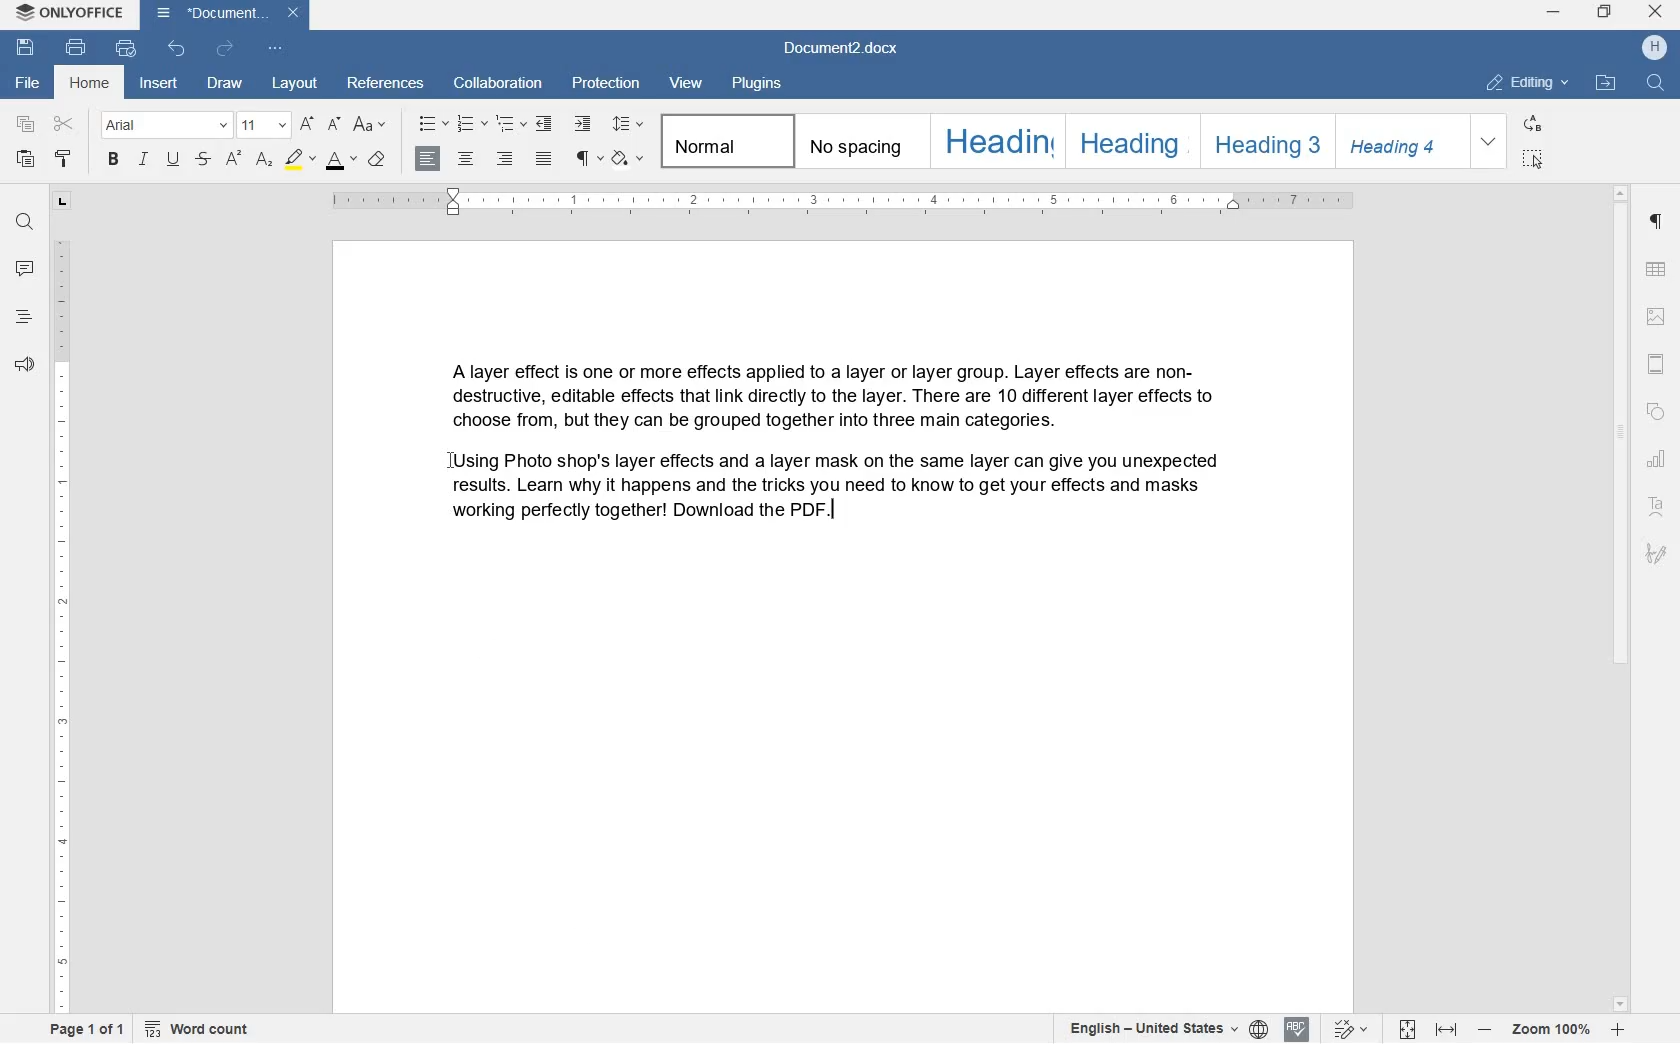 The image size is (1680, 1044). What do you see at coordinates (1396, 142) in the screenshot?
I see `HEADING 4` at bounding box center [1396, 142].